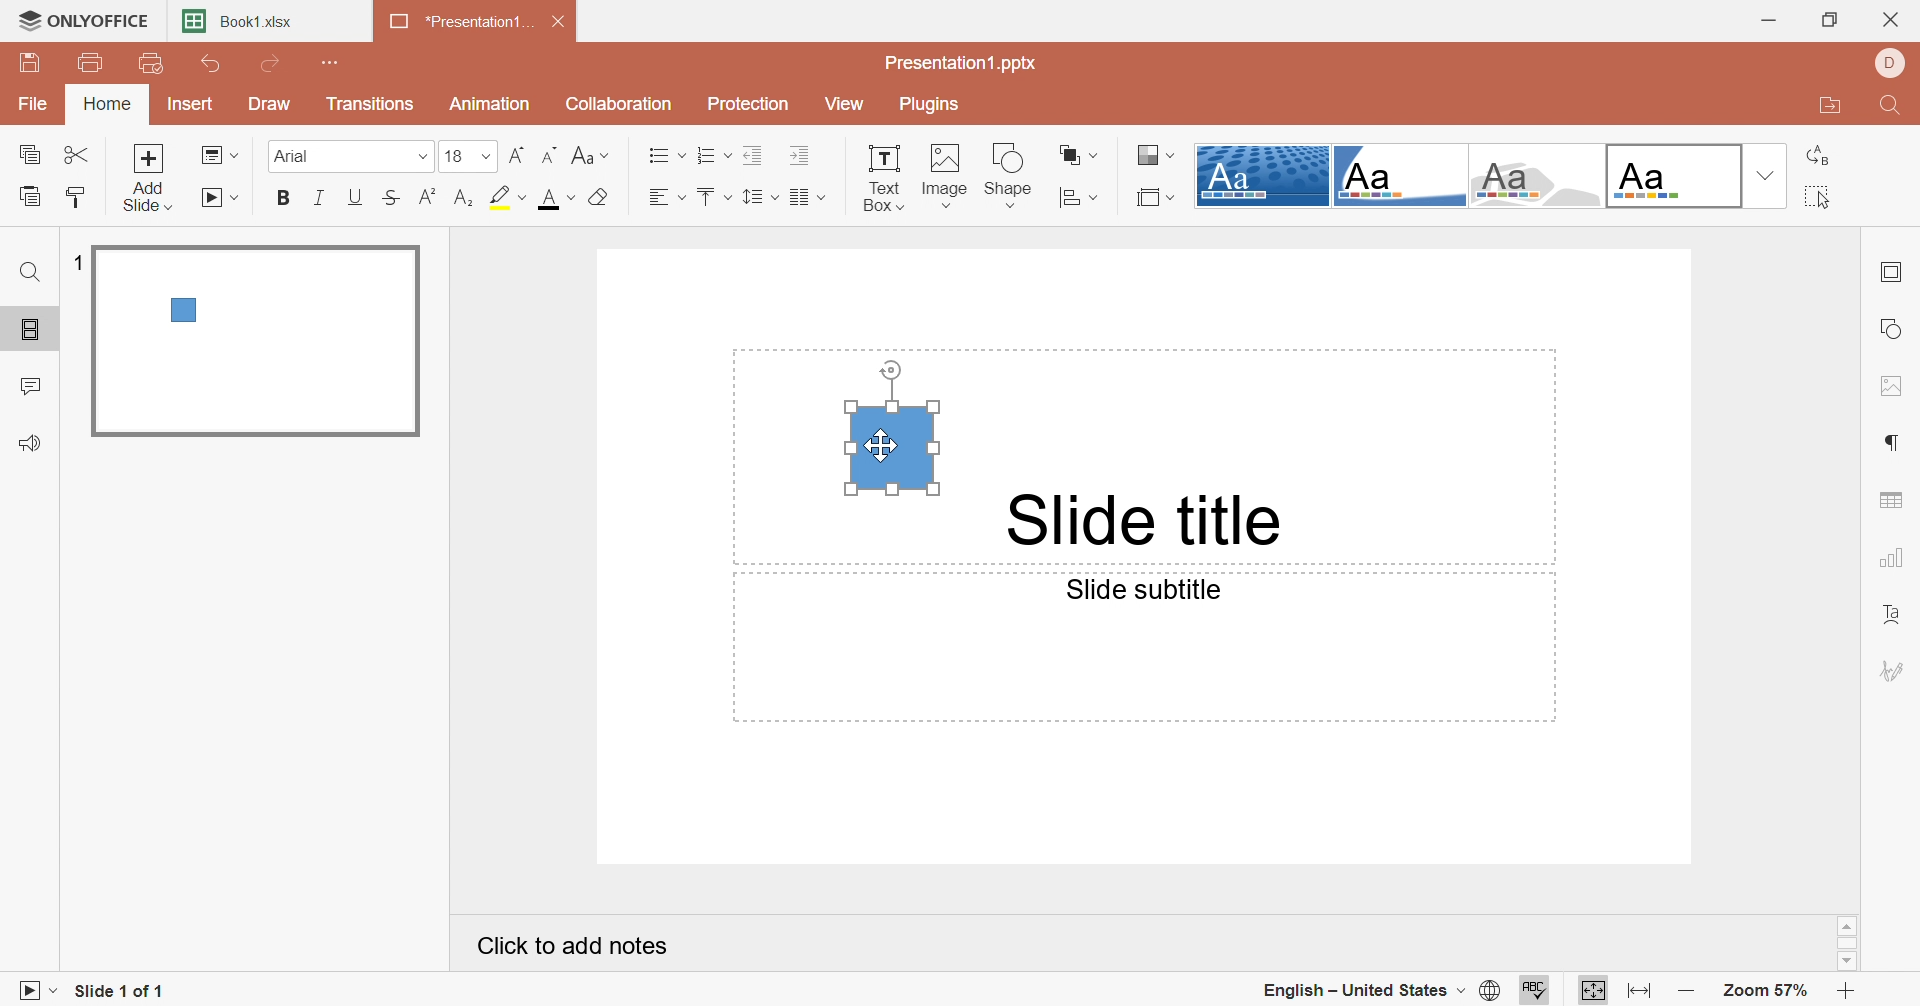 This screenshot has width=1920, height=1006. What do you see at coordinates (1675, 173) in the screenshot?
I see `Official` at bounding box center [1675, 173].